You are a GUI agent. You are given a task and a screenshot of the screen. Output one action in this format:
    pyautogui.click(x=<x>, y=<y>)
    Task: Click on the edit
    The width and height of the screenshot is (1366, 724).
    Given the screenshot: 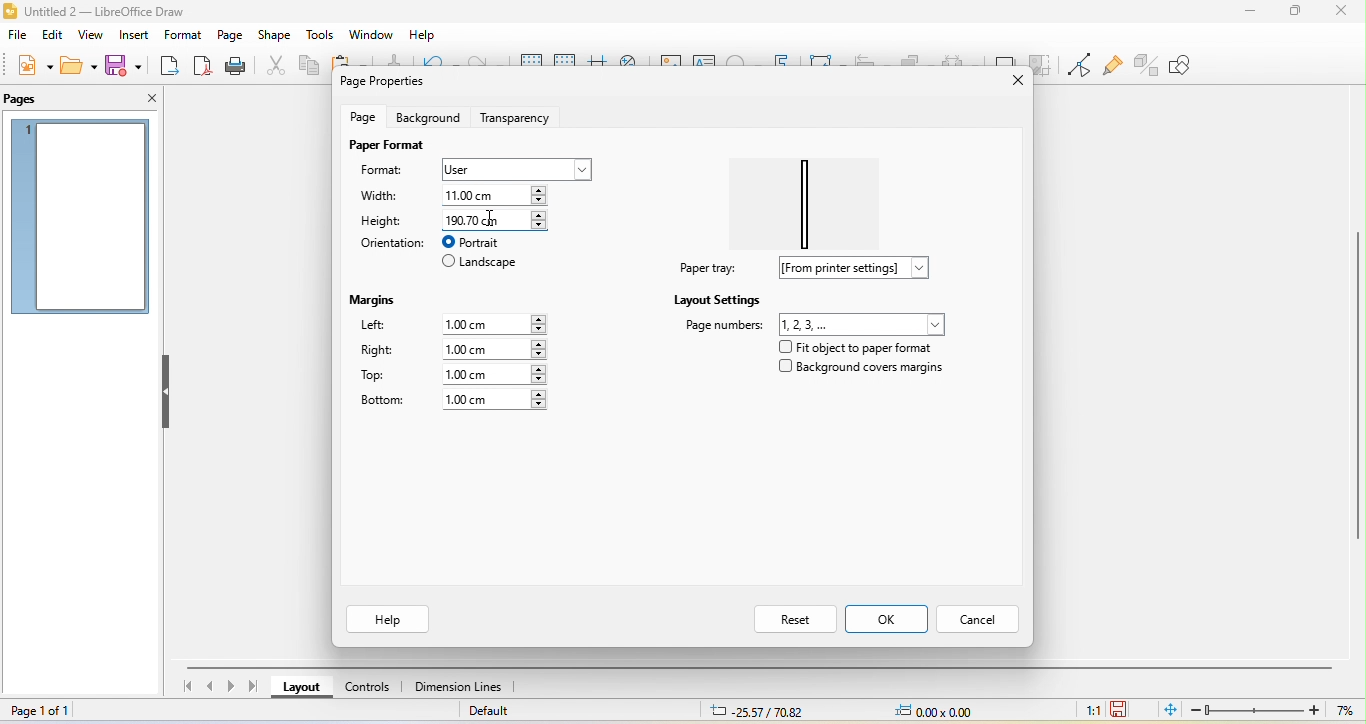 What is the action you would take?
    pyautogui.click(x=55, y=35)
    